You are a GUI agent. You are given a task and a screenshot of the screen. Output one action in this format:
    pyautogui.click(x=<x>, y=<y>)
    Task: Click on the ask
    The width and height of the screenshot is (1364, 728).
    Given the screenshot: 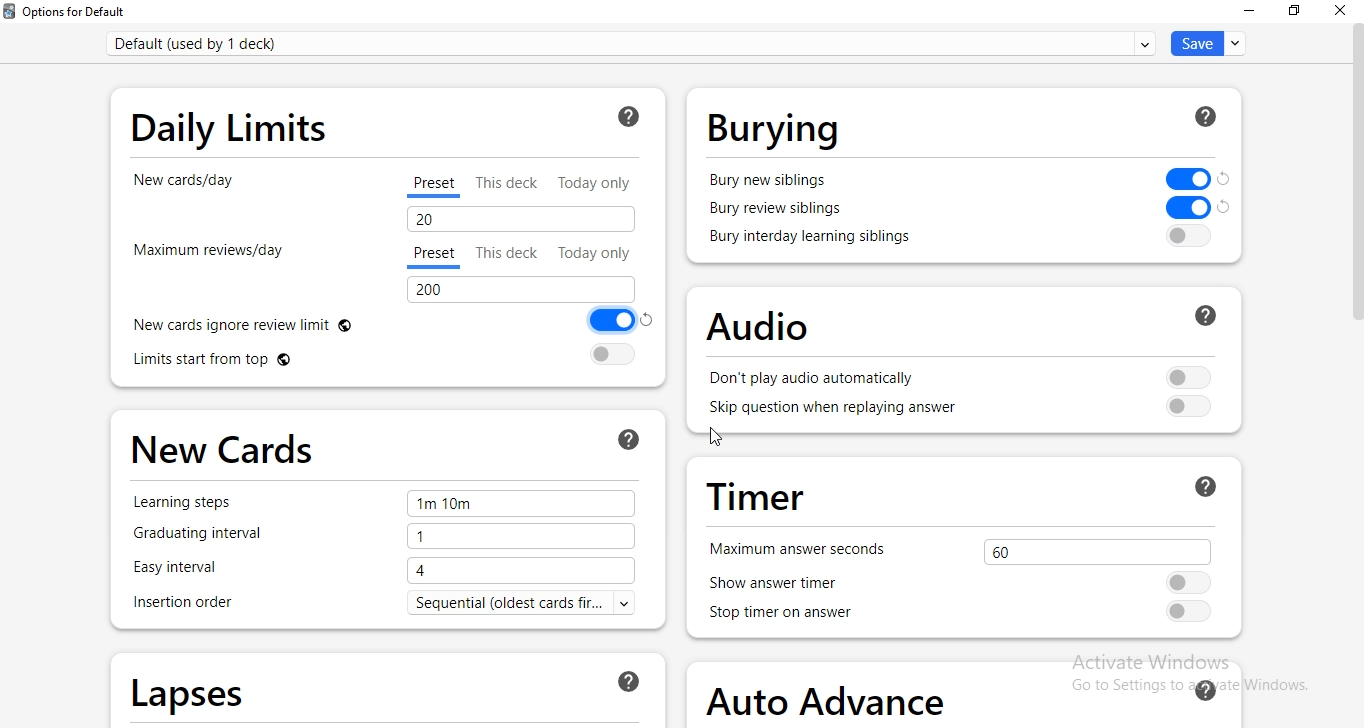 What is the action you would take?
    pyautogui.click(x=631, y=681)
    